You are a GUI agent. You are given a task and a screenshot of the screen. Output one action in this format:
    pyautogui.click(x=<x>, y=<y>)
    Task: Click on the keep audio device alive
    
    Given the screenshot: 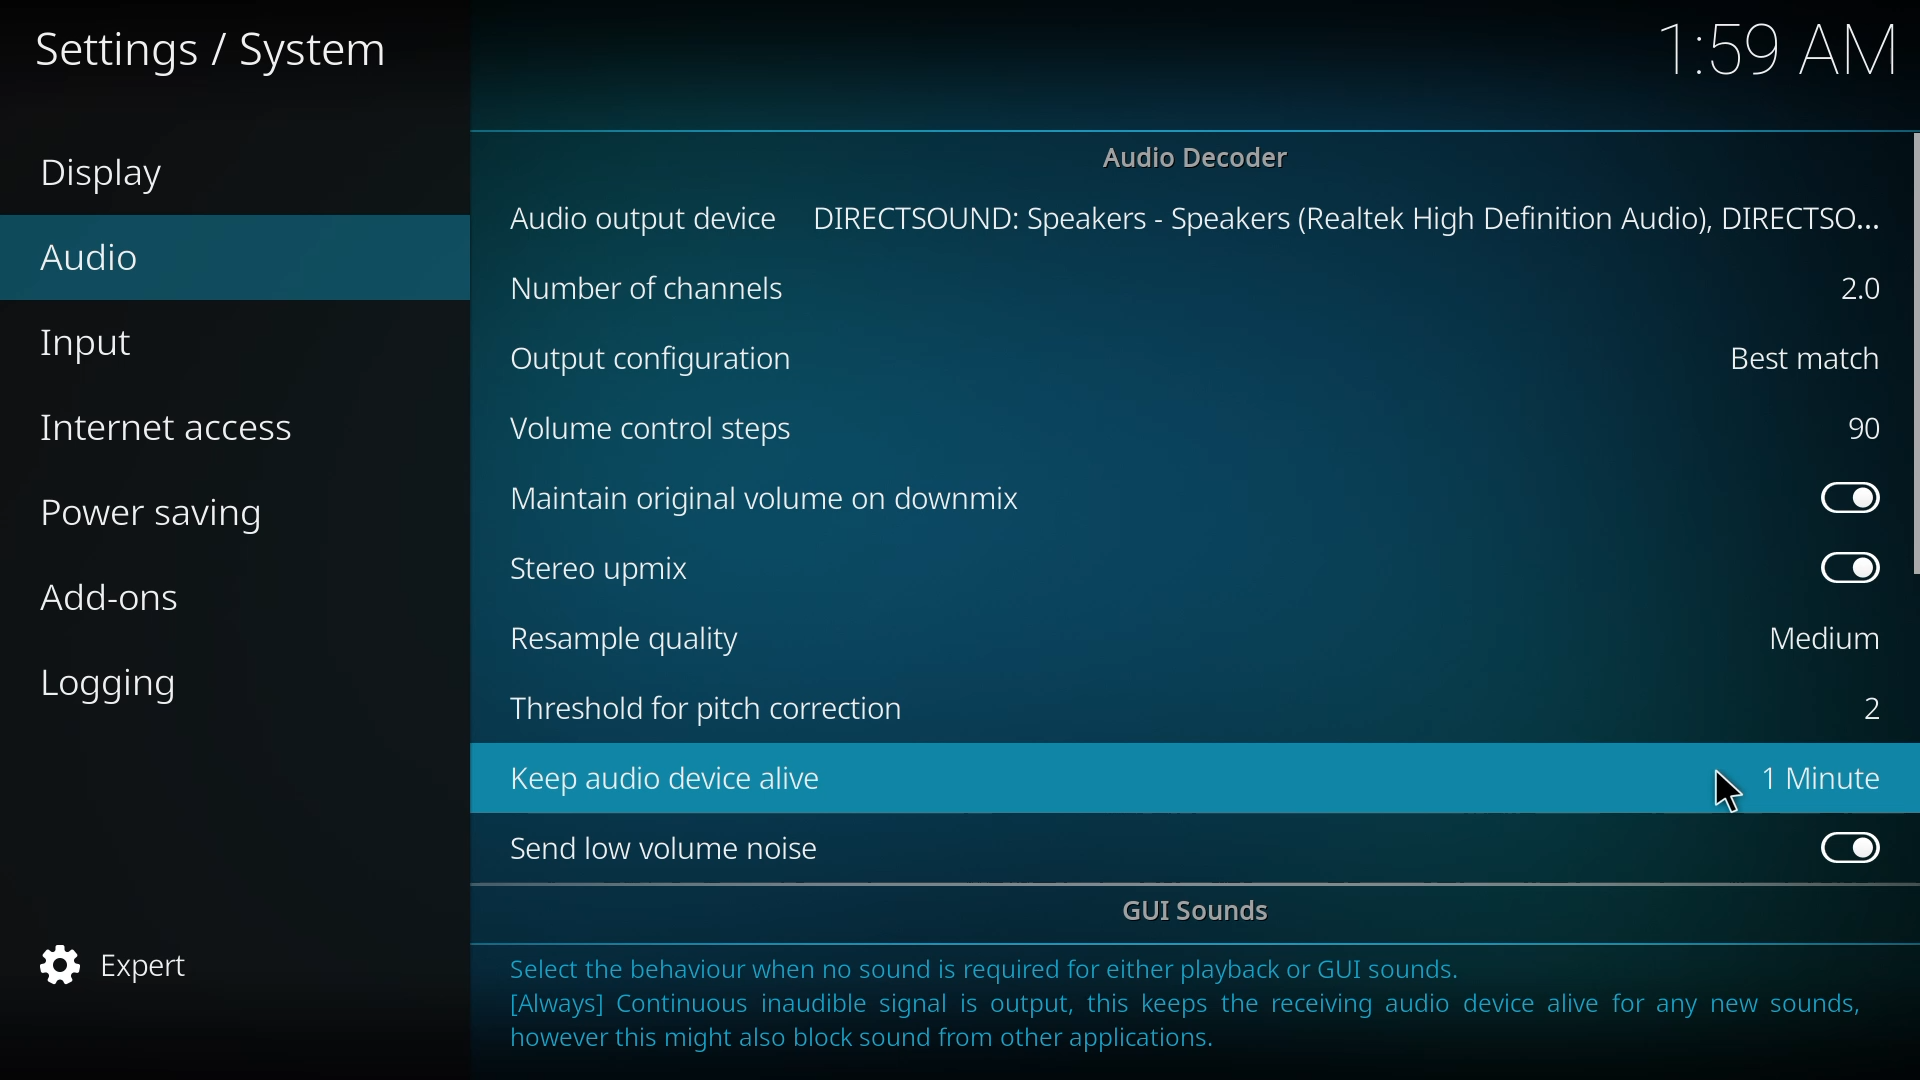 What is the action you would take?
    pyautogui.click(x=672, y=777)
    